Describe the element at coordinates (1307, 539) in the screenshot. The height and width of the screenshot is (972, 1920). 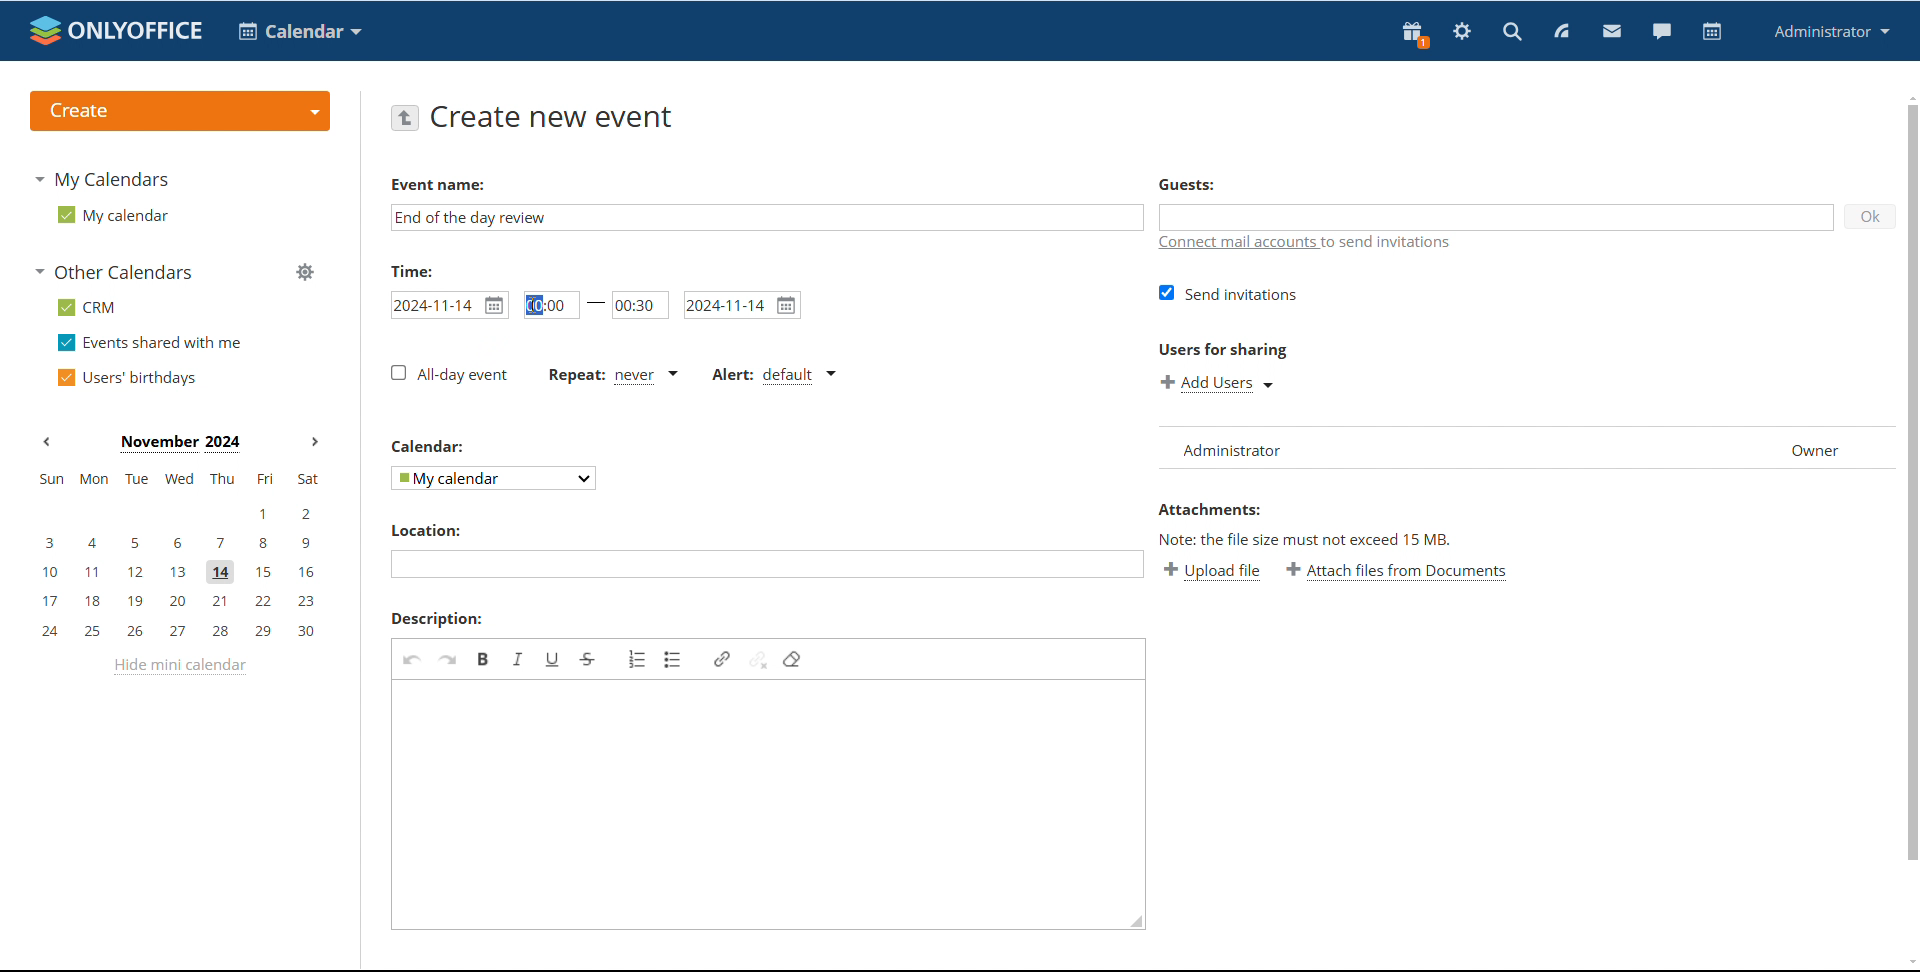
I see `Note: the file size must not exceed 15 mb` at that location.